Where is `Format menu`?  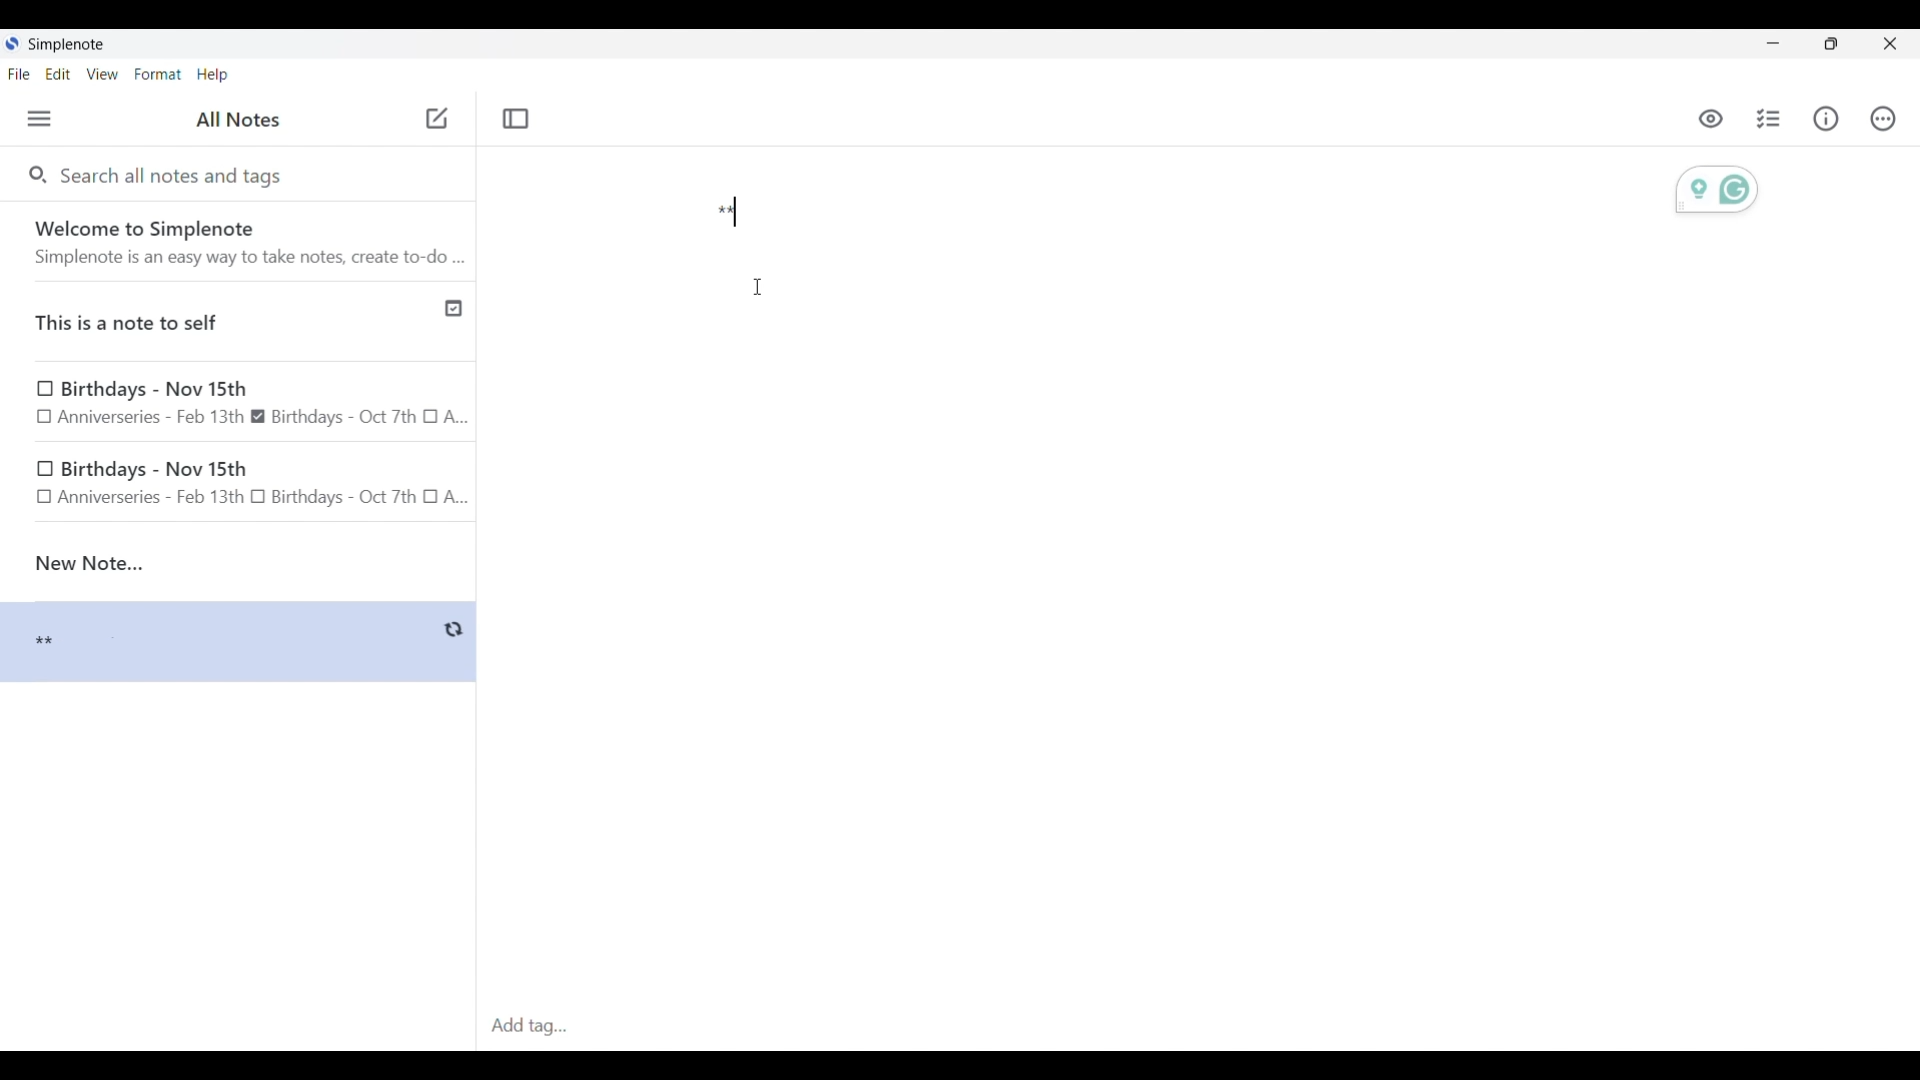 Format menu is located at coordinates (158, 74).